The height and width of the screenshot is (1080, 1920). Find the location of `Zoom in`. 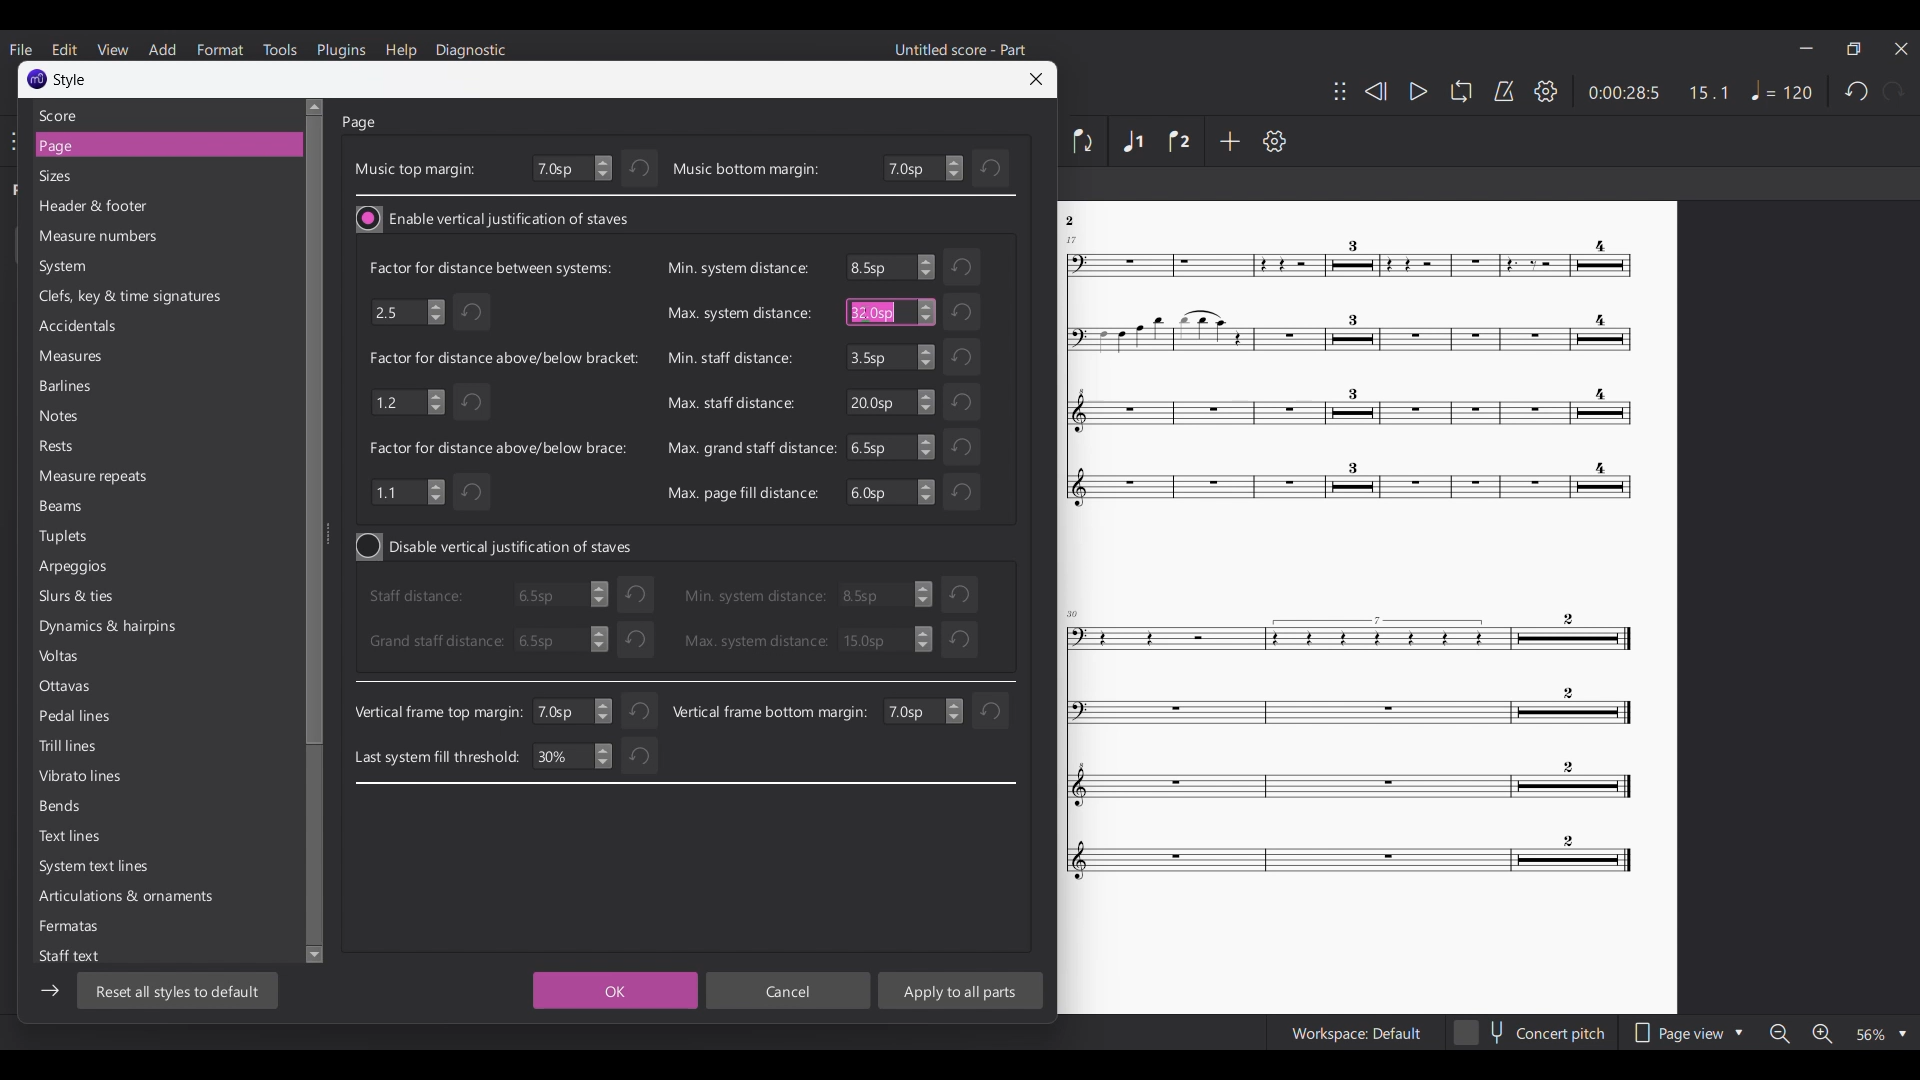

Zoom in is located at coordinates (1822, 1034).